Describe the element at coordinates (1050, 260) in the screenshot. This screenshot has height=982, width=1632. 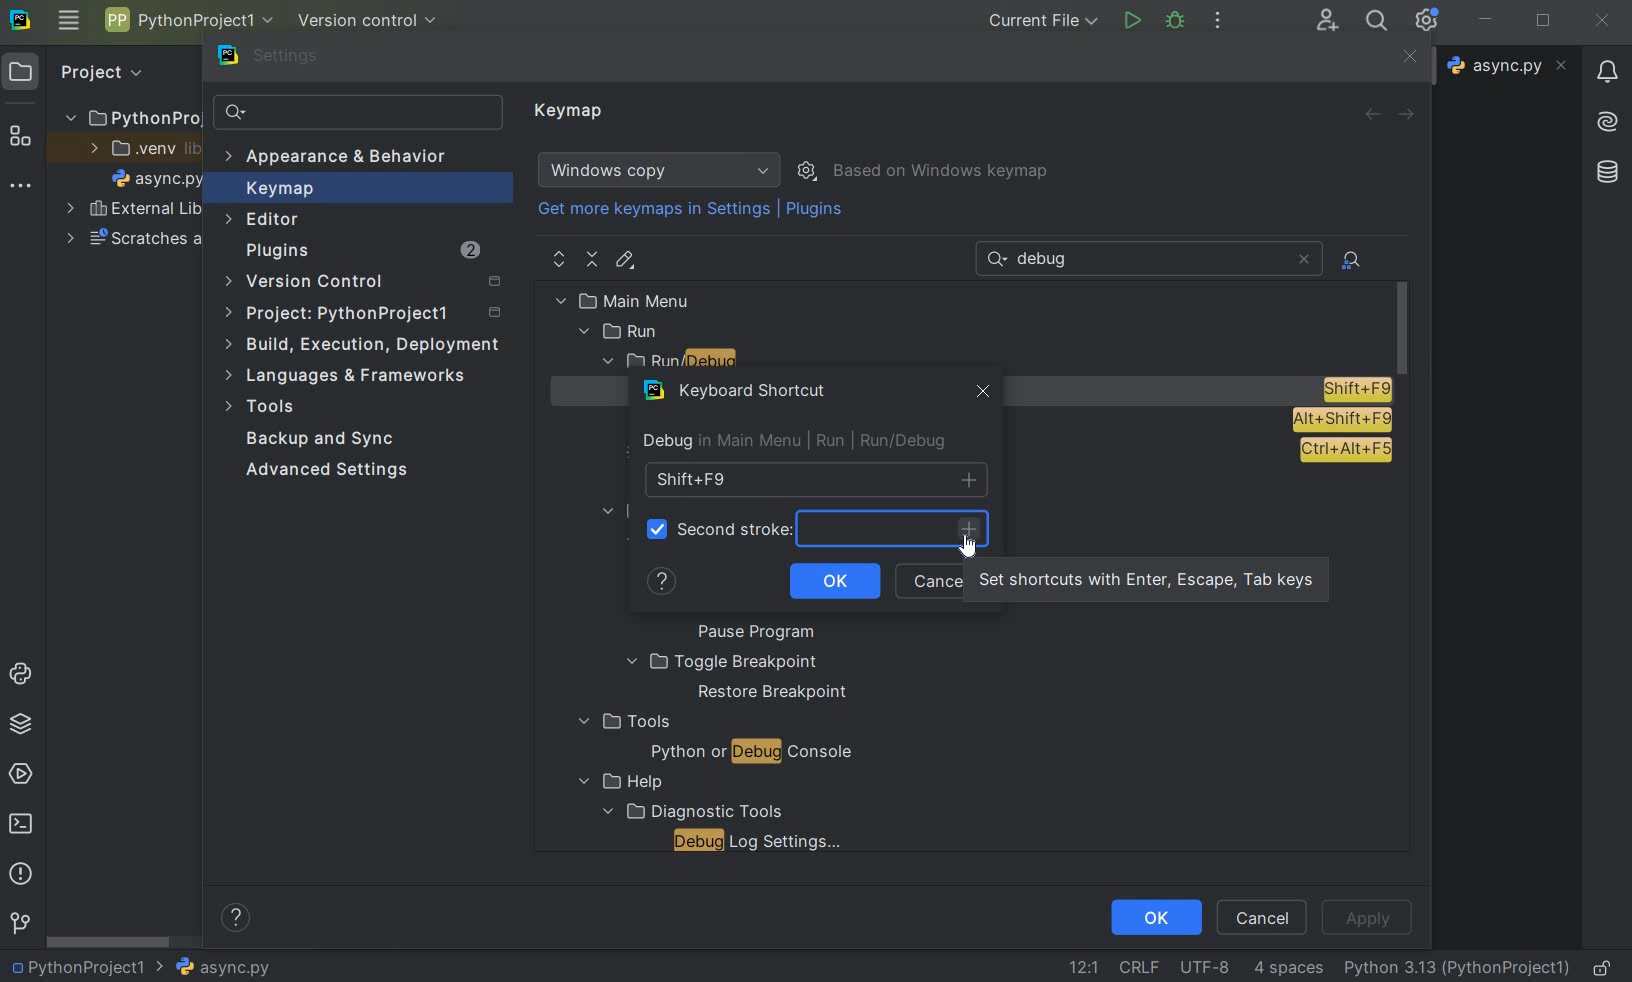
I see `text` at that location.